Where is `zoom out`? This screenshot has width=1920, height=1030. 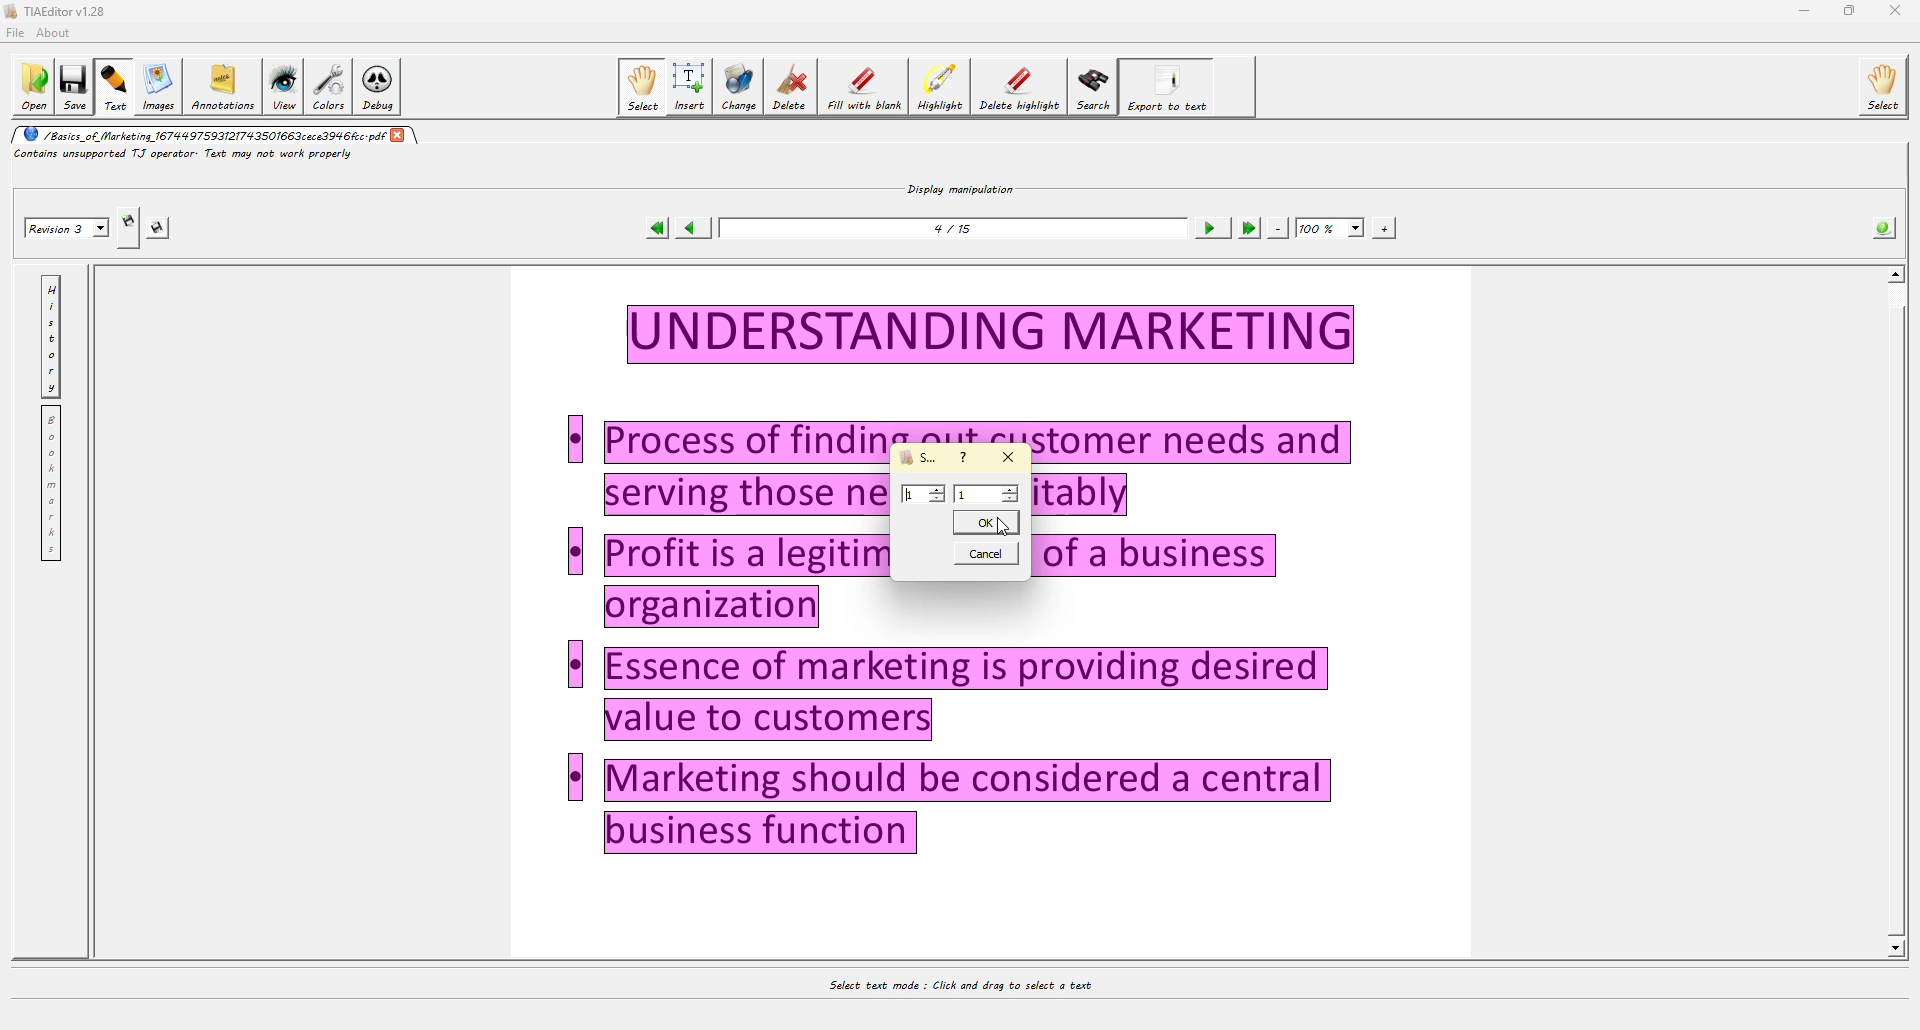 zoom out is located at coordinates (1278, 228).